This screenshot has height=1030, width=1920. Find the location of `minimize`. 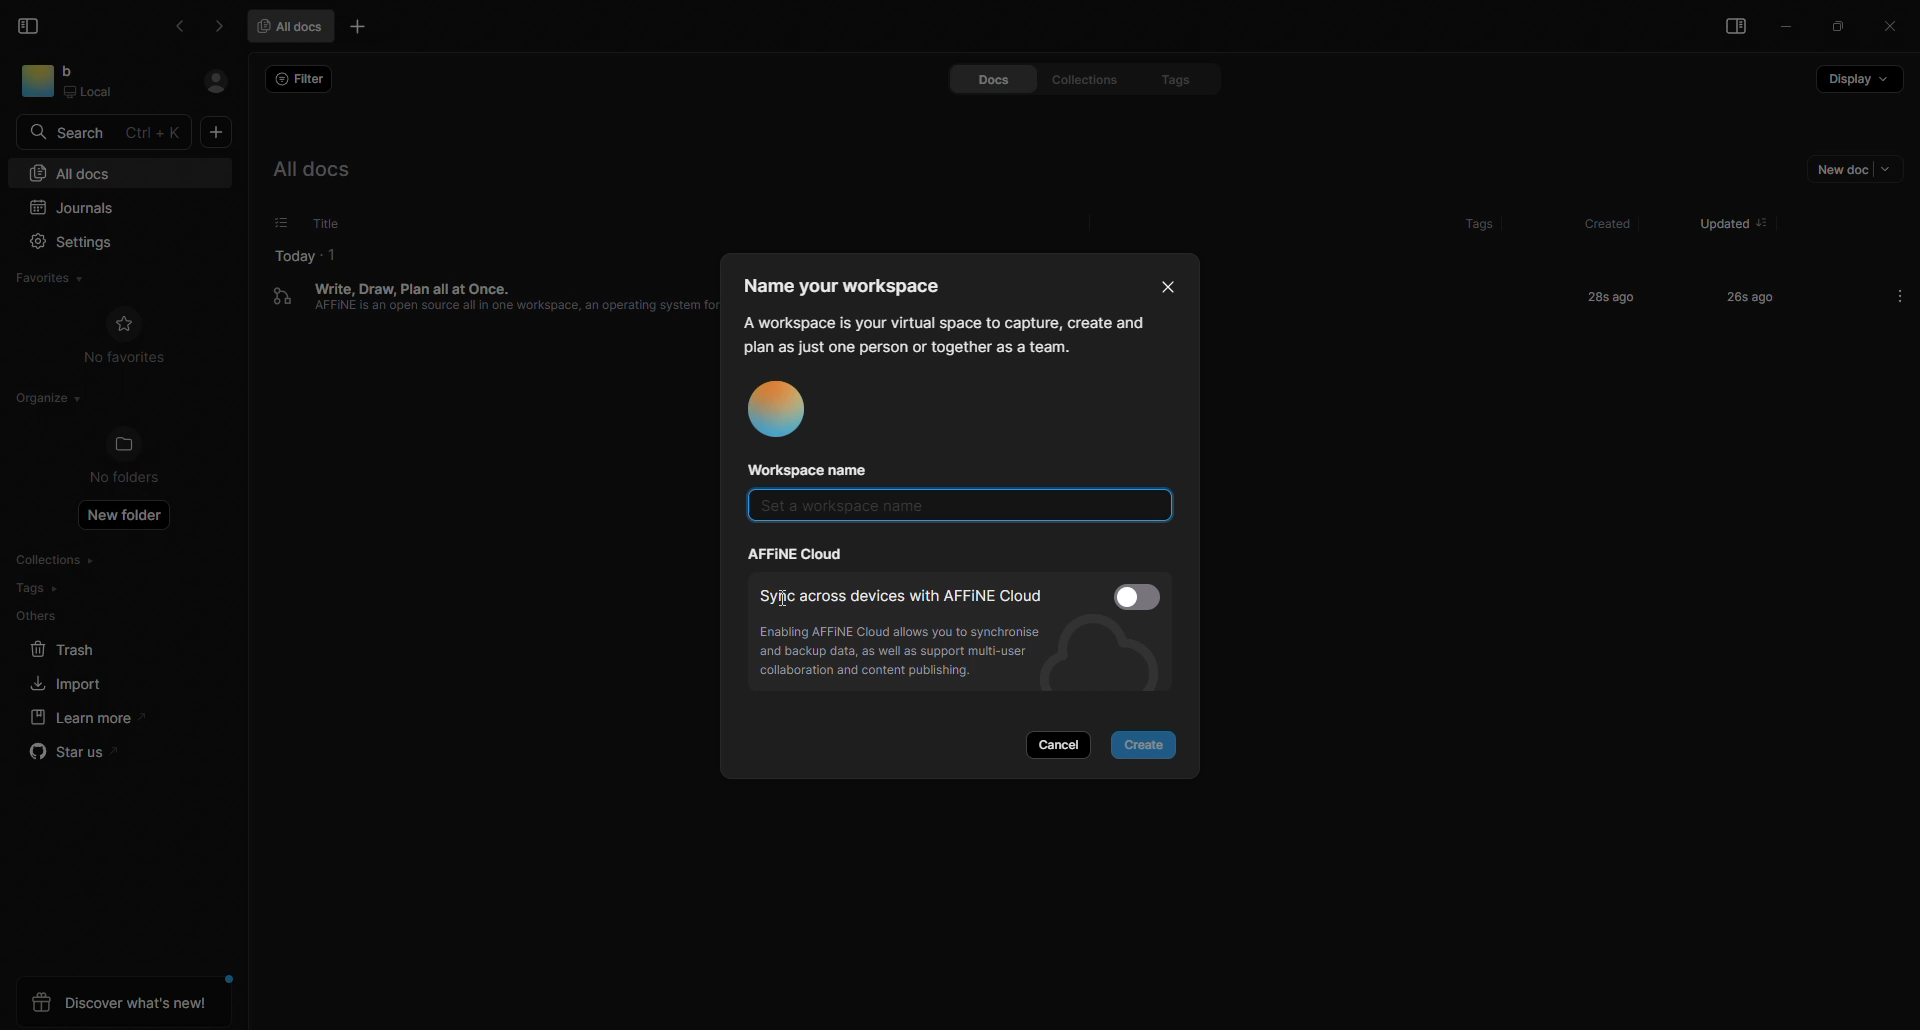

minimize is located at coordinates (1789, 29).